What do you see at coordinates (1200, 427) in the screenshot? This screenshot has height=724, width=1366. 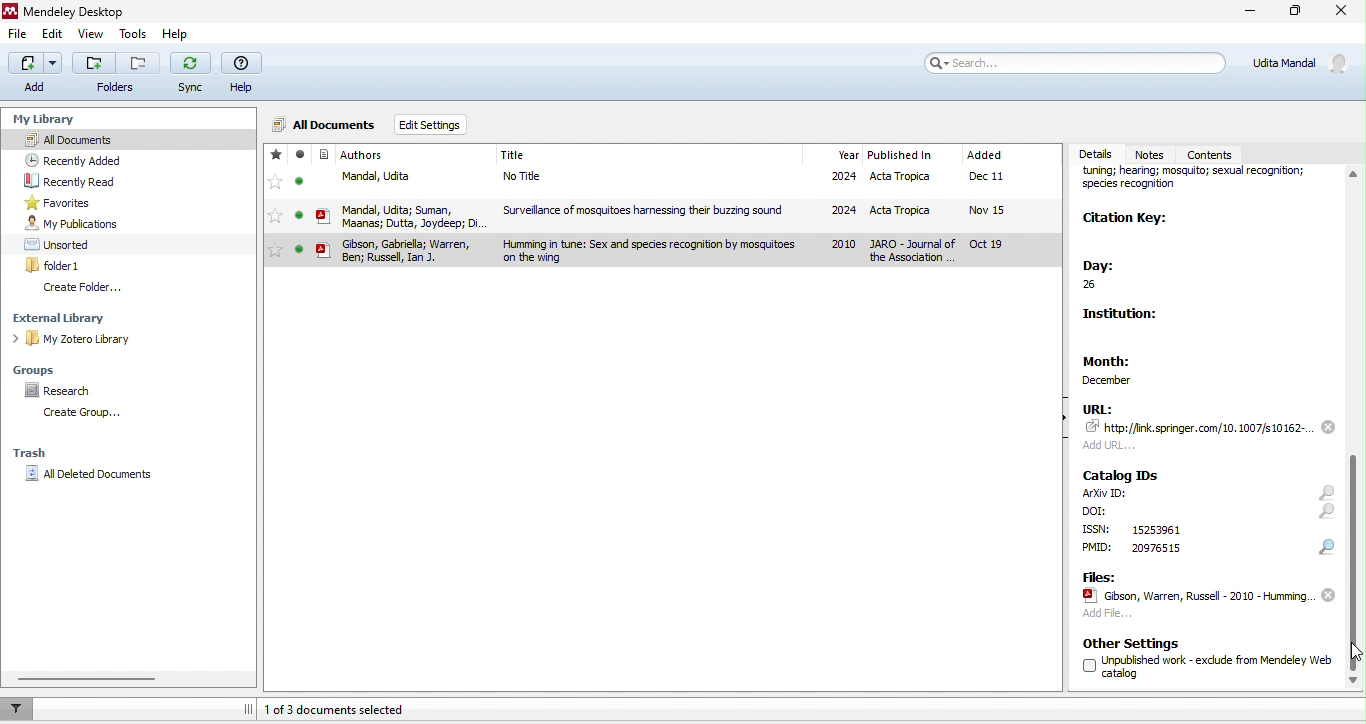 I see `link` at bounding box center [1200, 427].